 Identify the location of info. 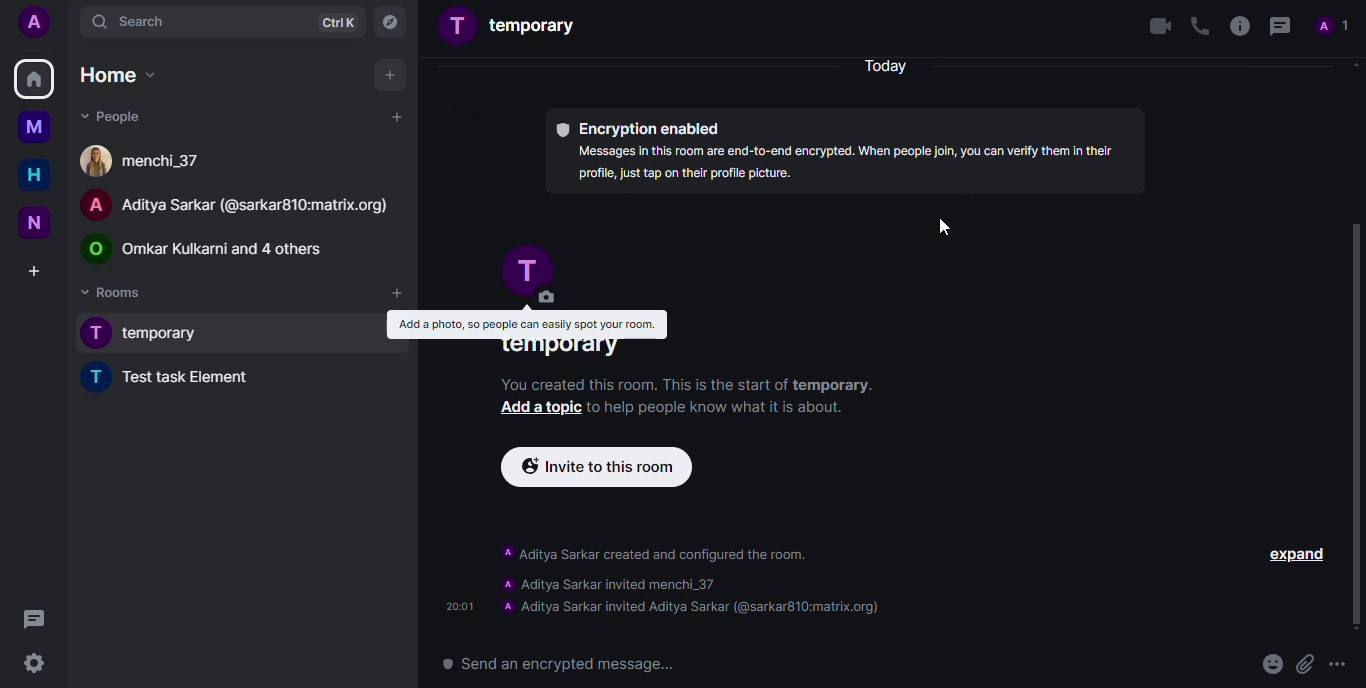
(1236, 27).